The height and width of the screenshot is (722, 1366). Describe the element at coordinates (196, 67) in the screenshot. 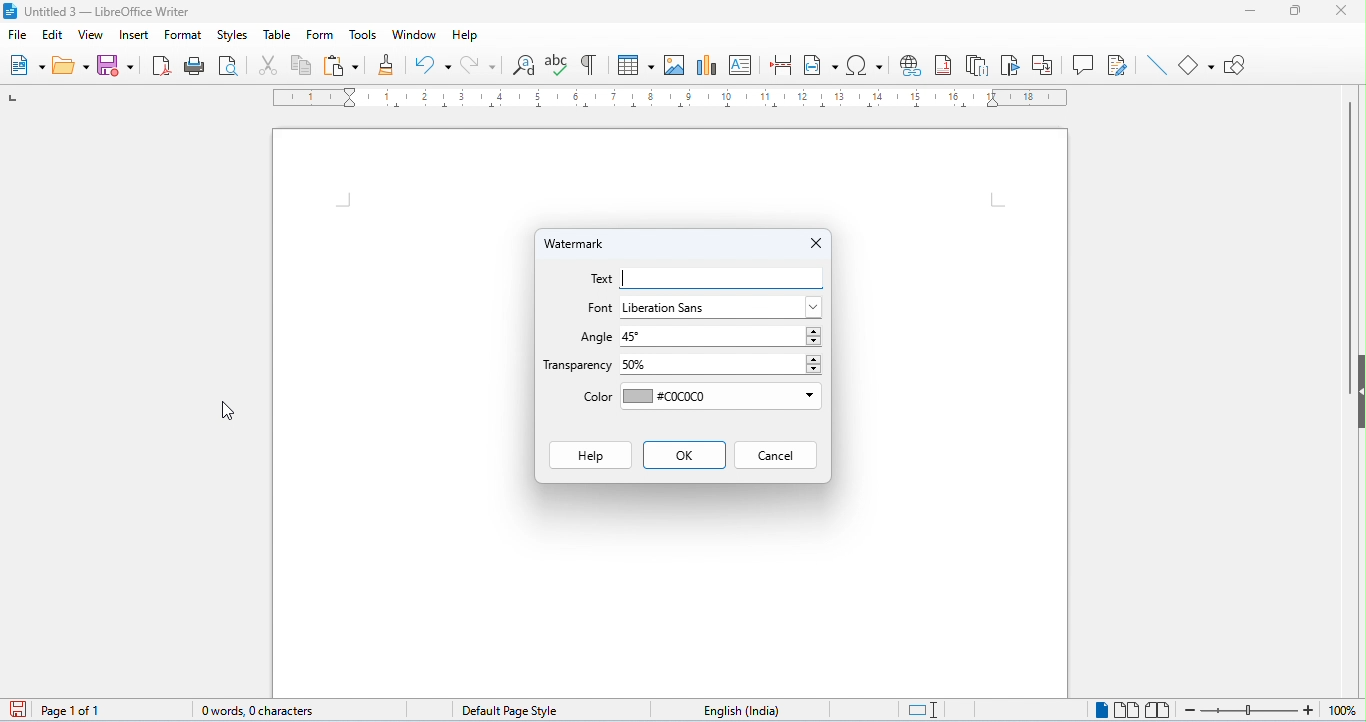

I see `print` at that location.